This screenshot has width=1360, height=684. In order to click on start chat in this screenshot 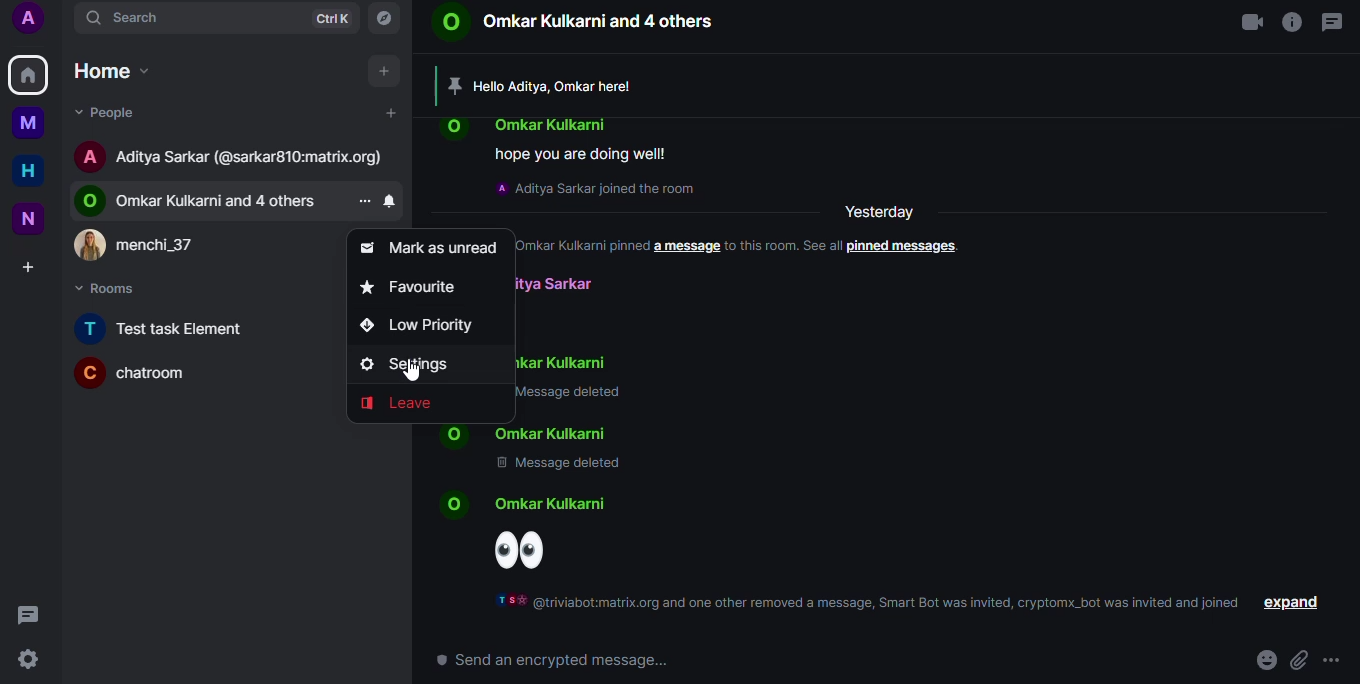, I will do `click(396, 113)`.